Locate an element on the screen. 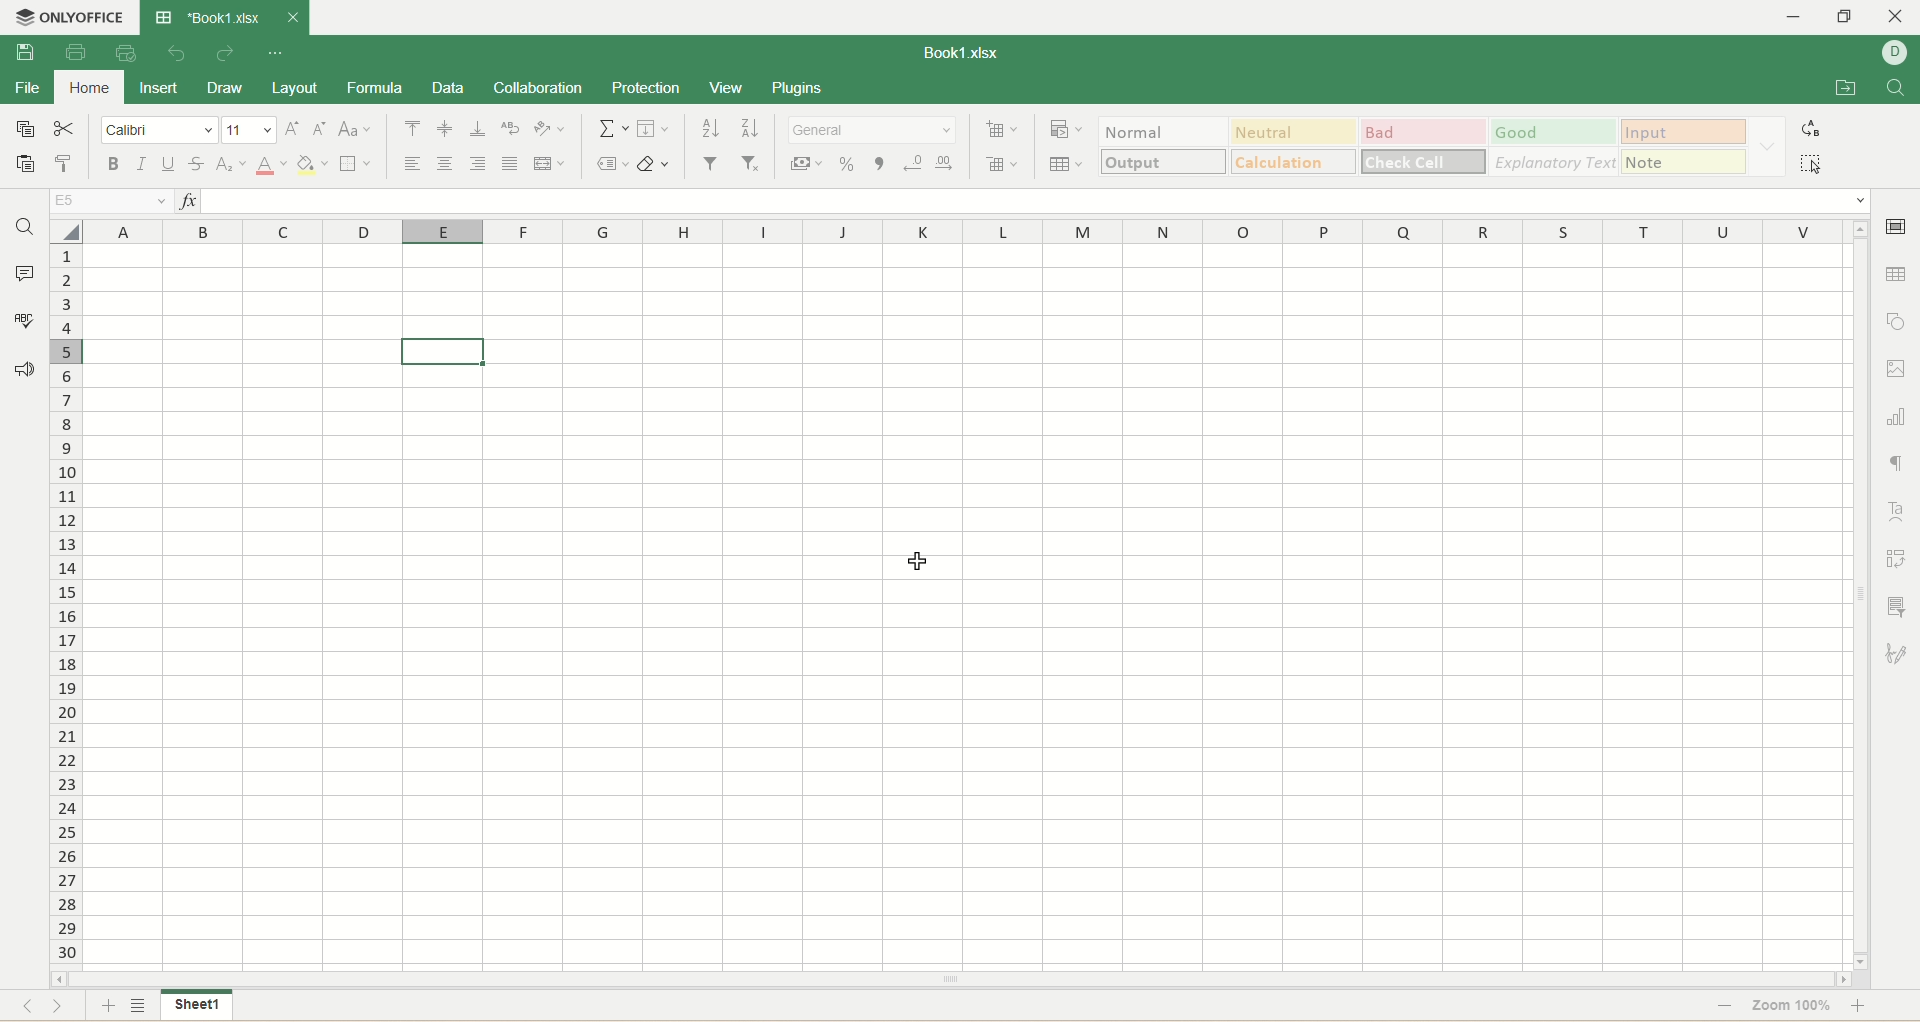 Image resolution: width=1920 pixels, height=1022 pixels. copy style is located at coordinates (67, 165).